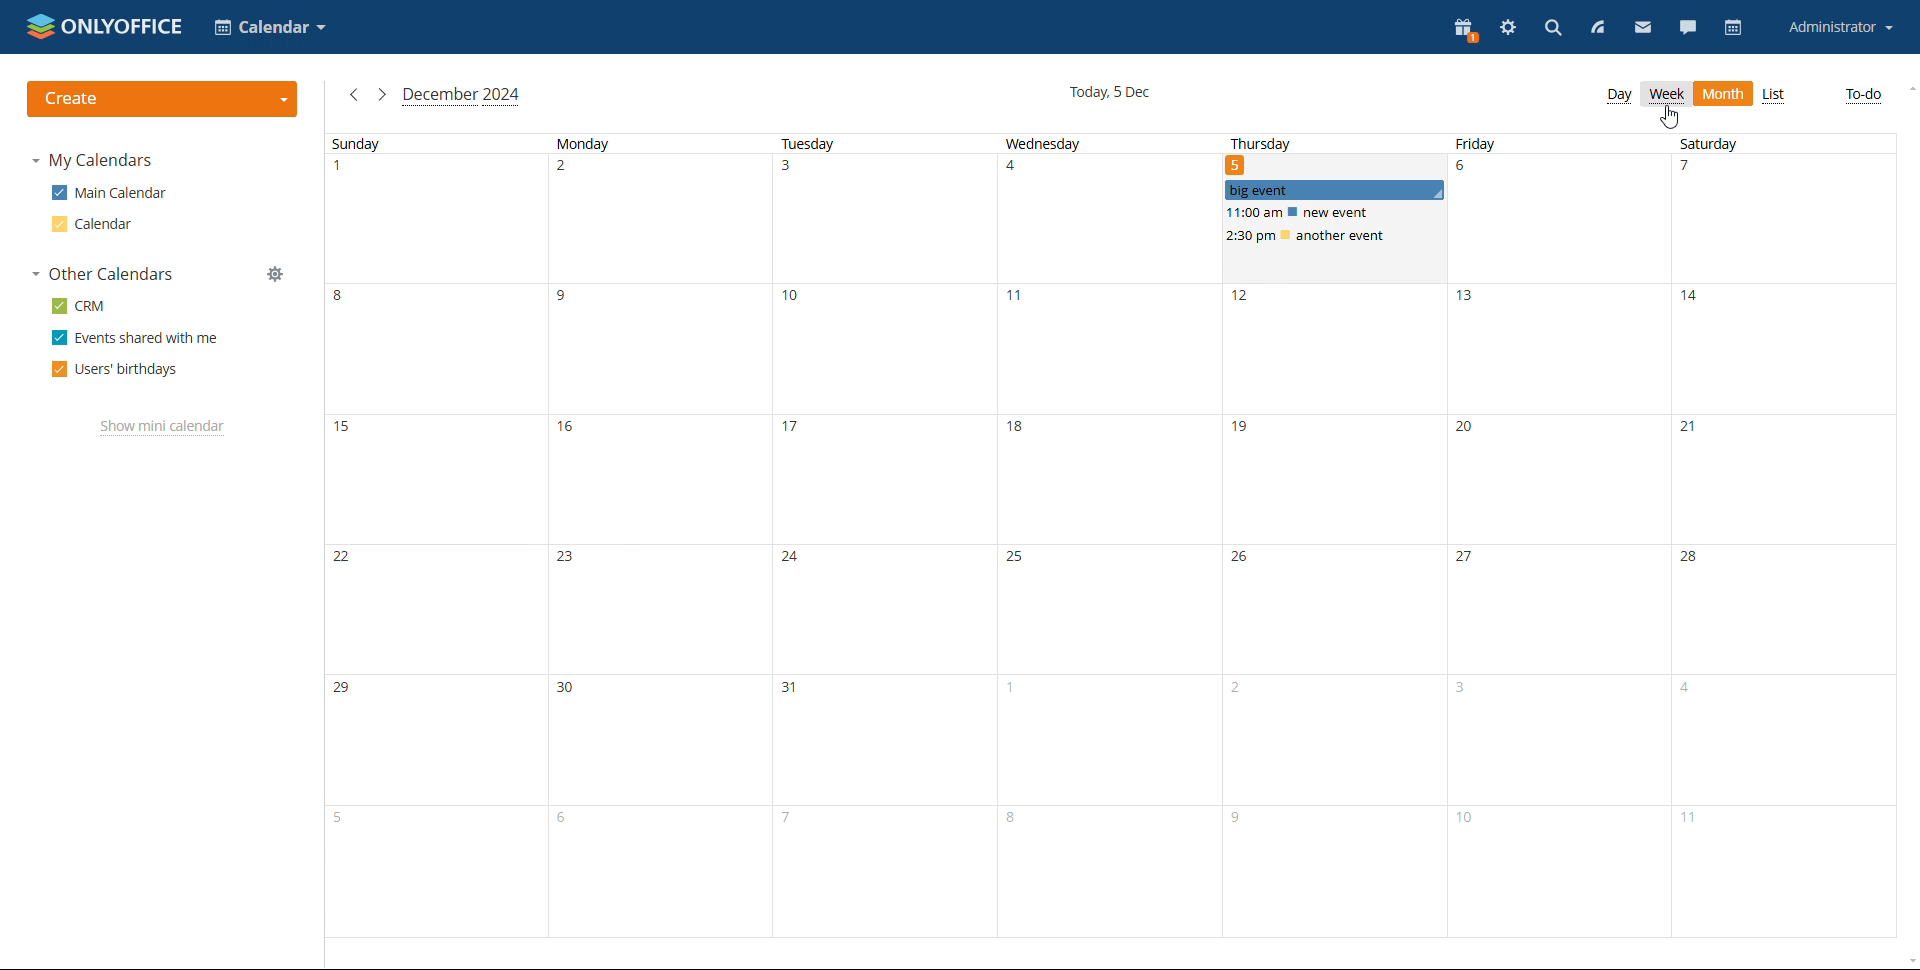 This screenshot has height=970, width=1920. I want to click on present, so click(1462, 28).